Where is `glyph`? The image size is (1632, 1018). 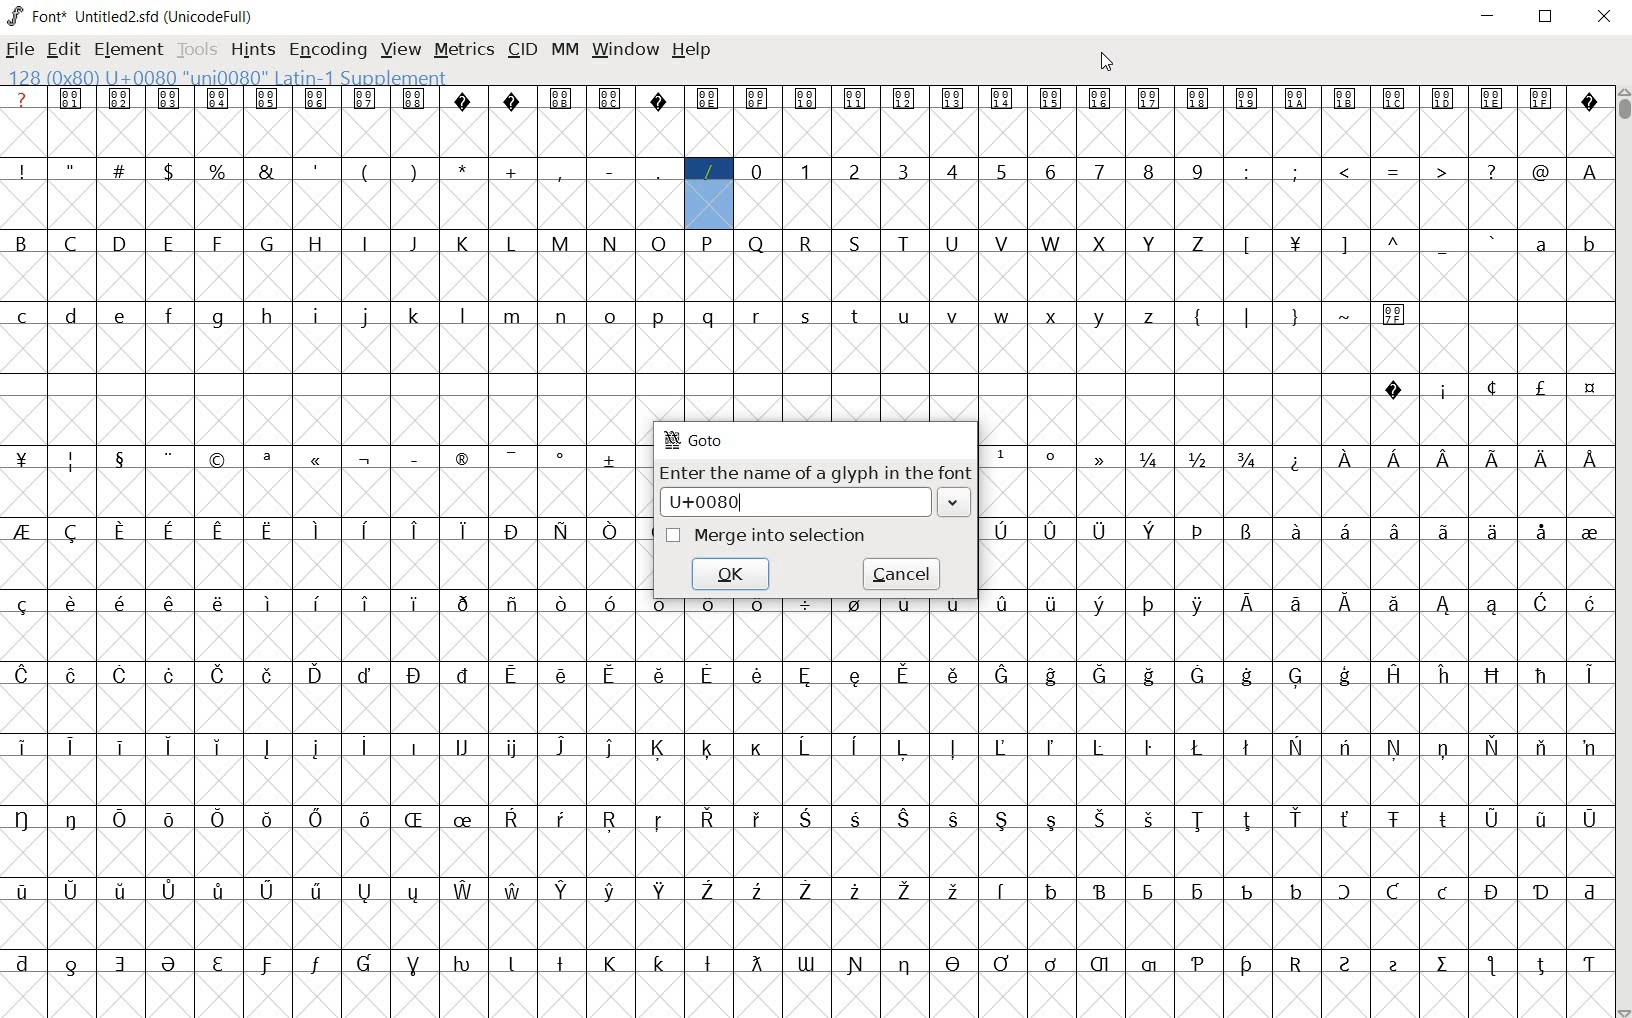
glyph is located at coordinates (170, 459).